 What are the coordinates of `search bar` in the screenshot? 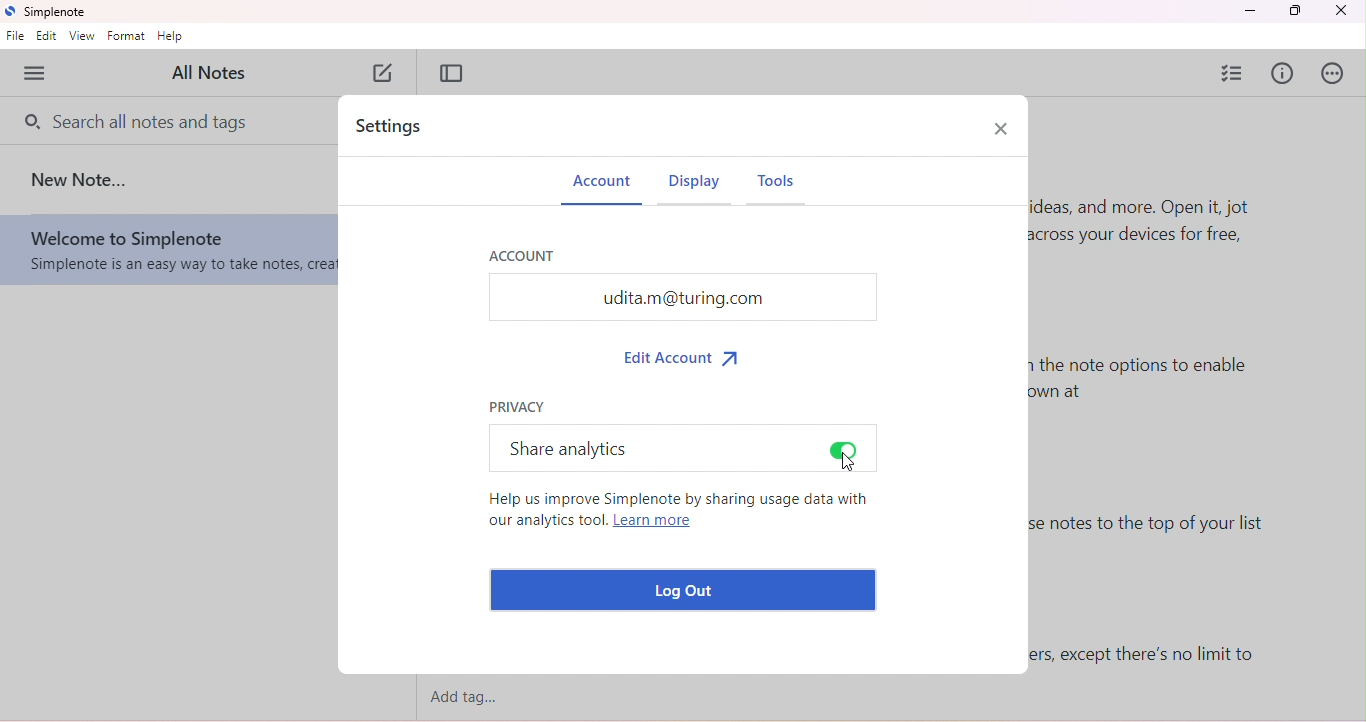 It's located at (139, 119).